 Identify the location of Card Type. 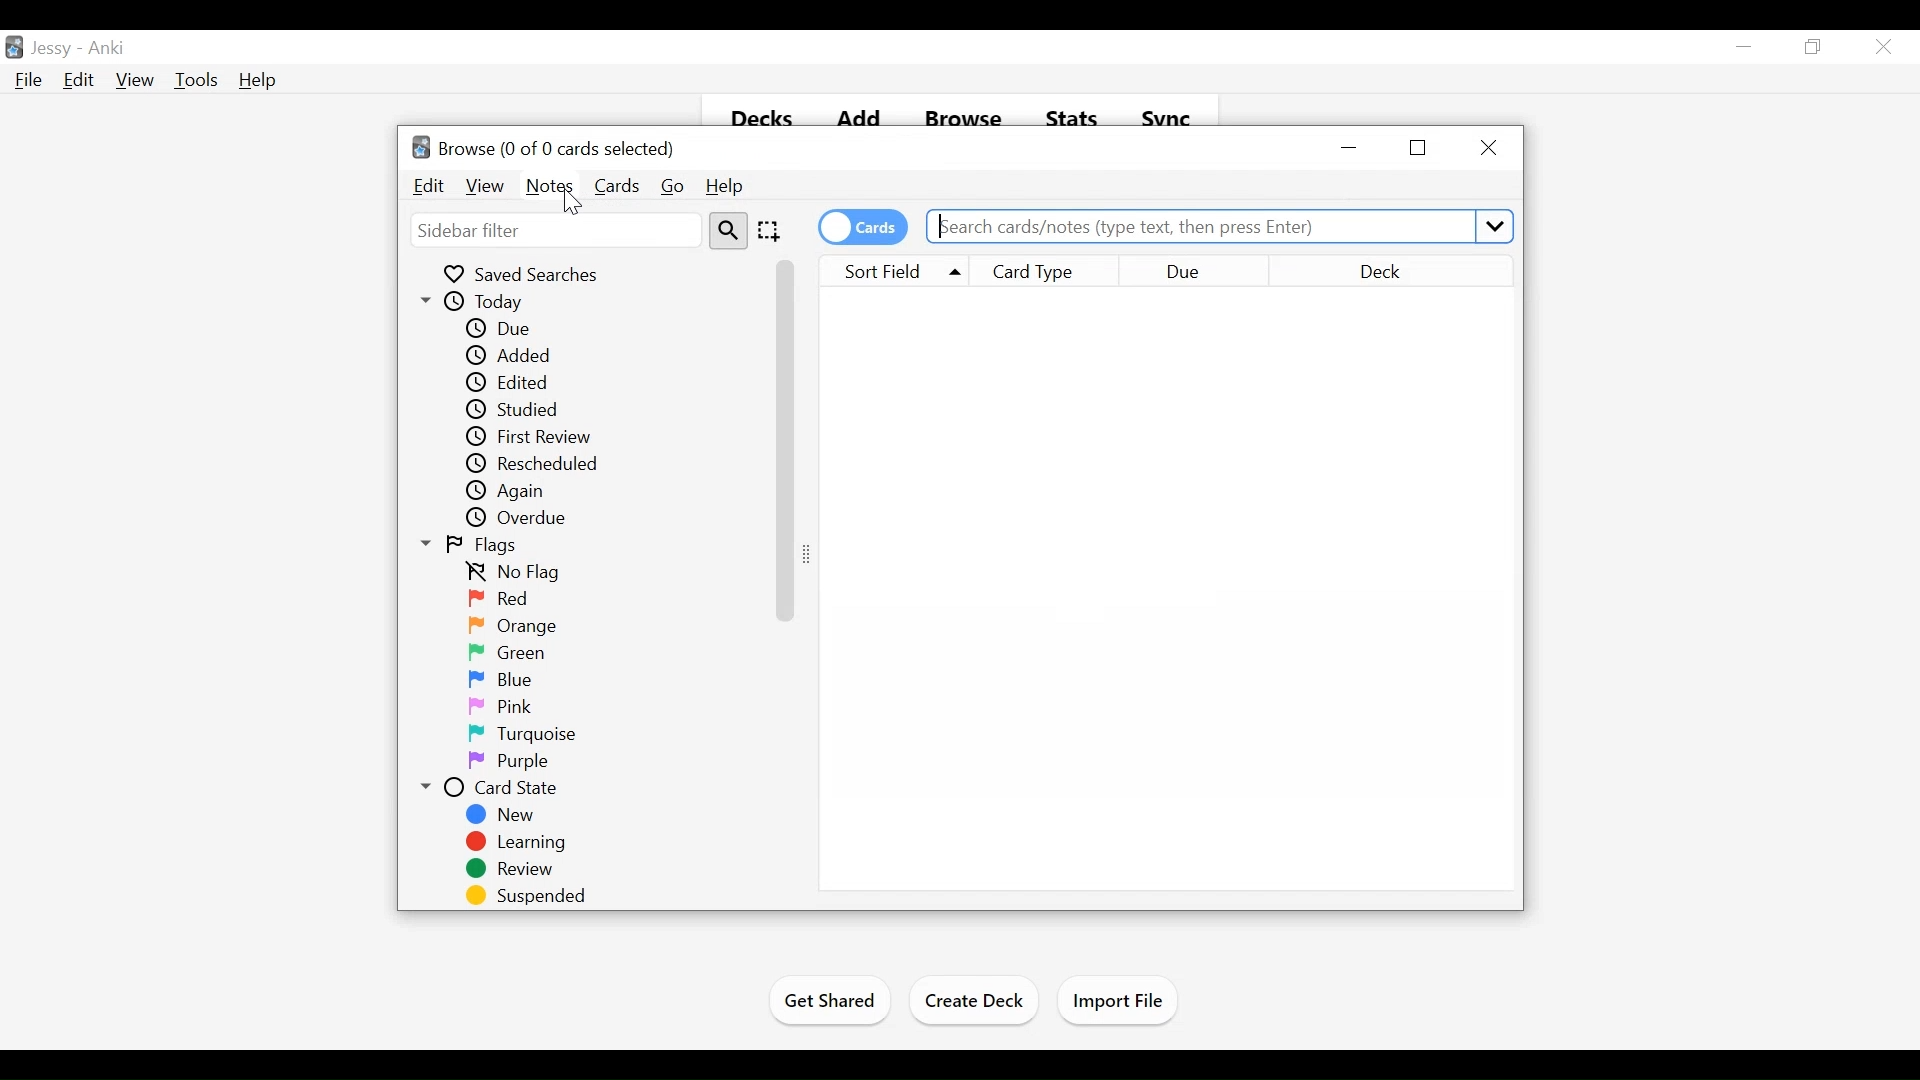
(1045, 269).